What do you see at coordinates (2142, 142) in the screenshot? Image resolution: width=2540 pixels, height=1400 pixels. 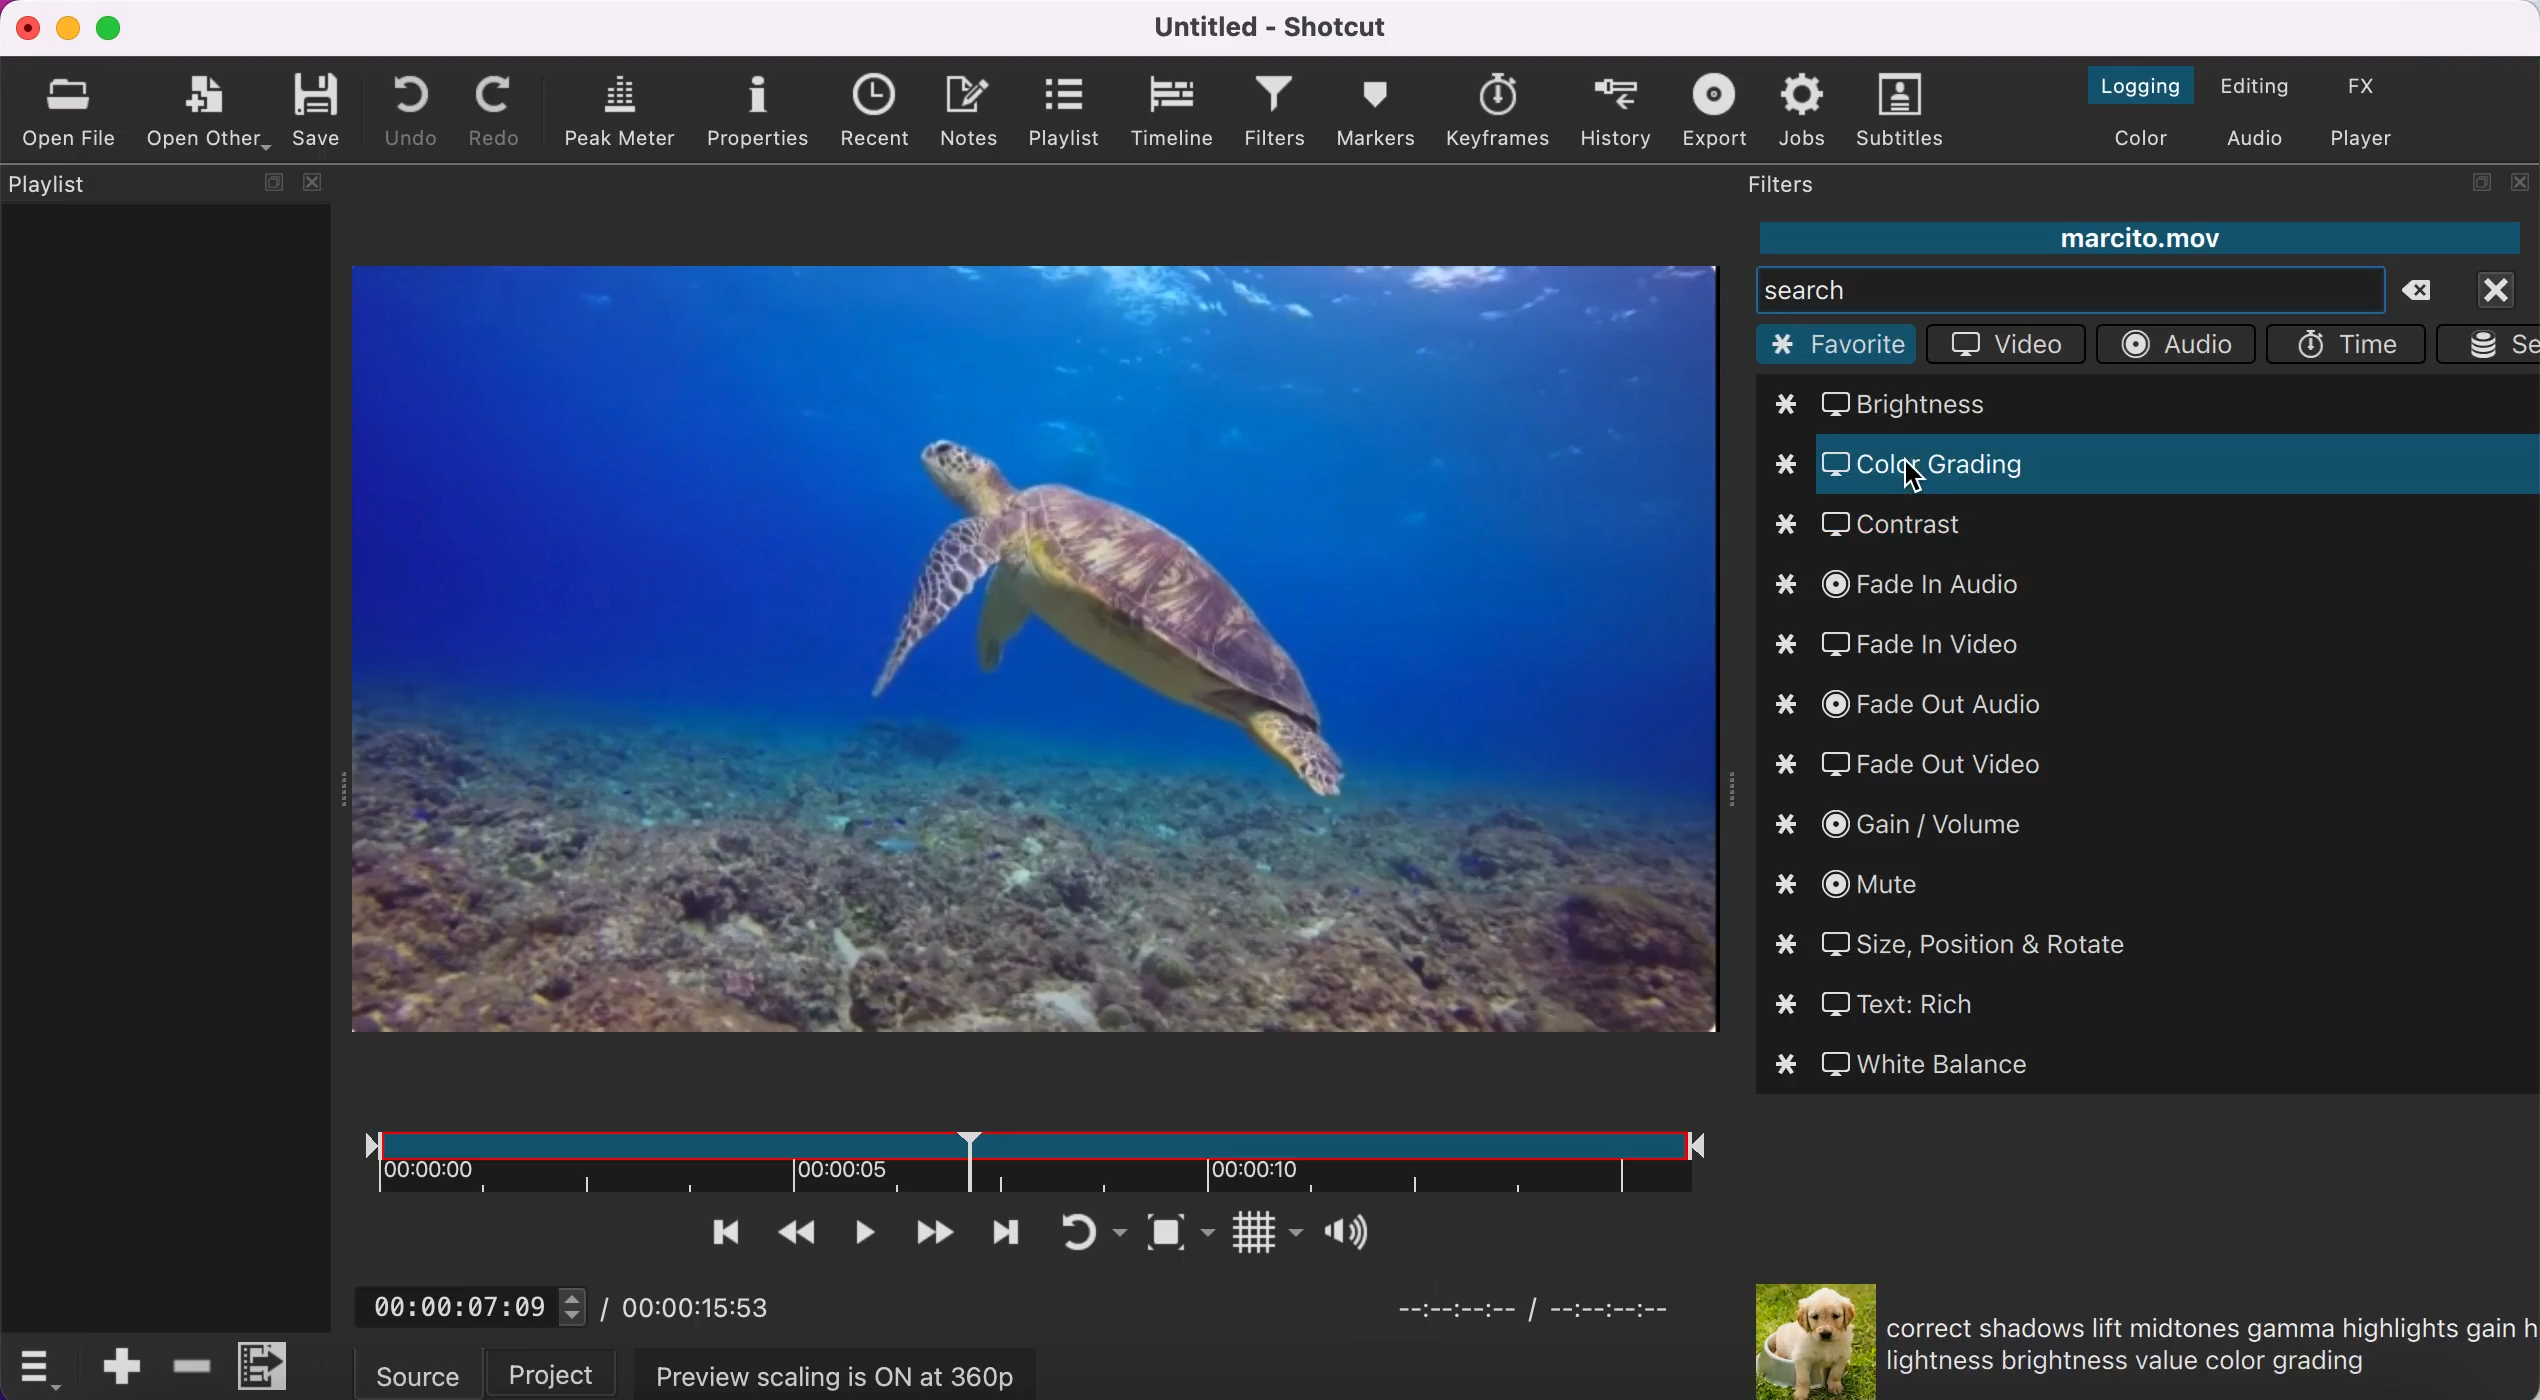 I see `switch to the color layout` at bounding box center [2142, 142].